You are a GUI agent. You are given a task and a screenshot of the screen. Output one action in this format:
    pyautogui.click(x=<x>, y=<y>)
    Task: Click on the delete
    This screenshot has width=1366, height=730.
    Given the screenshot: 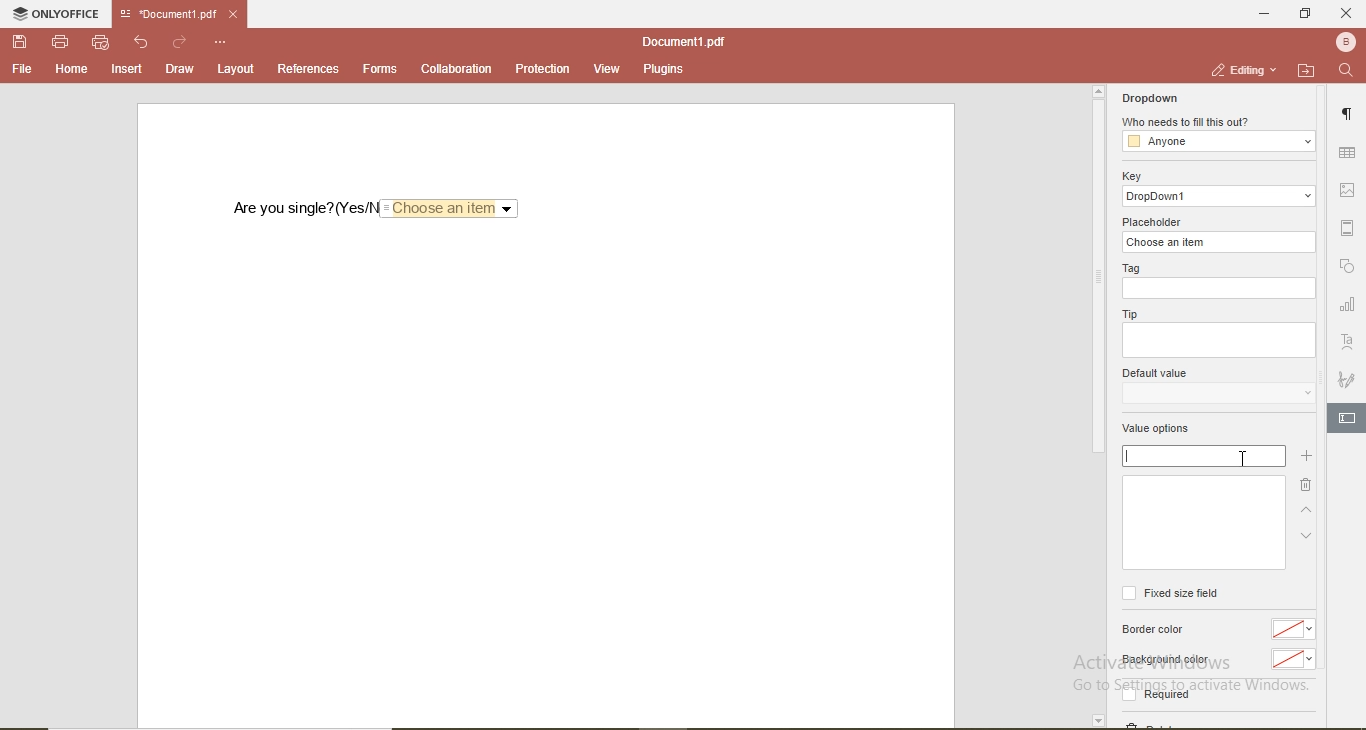 What is the action you would take?
    pyautogui.click(x=1305, y=484)
    